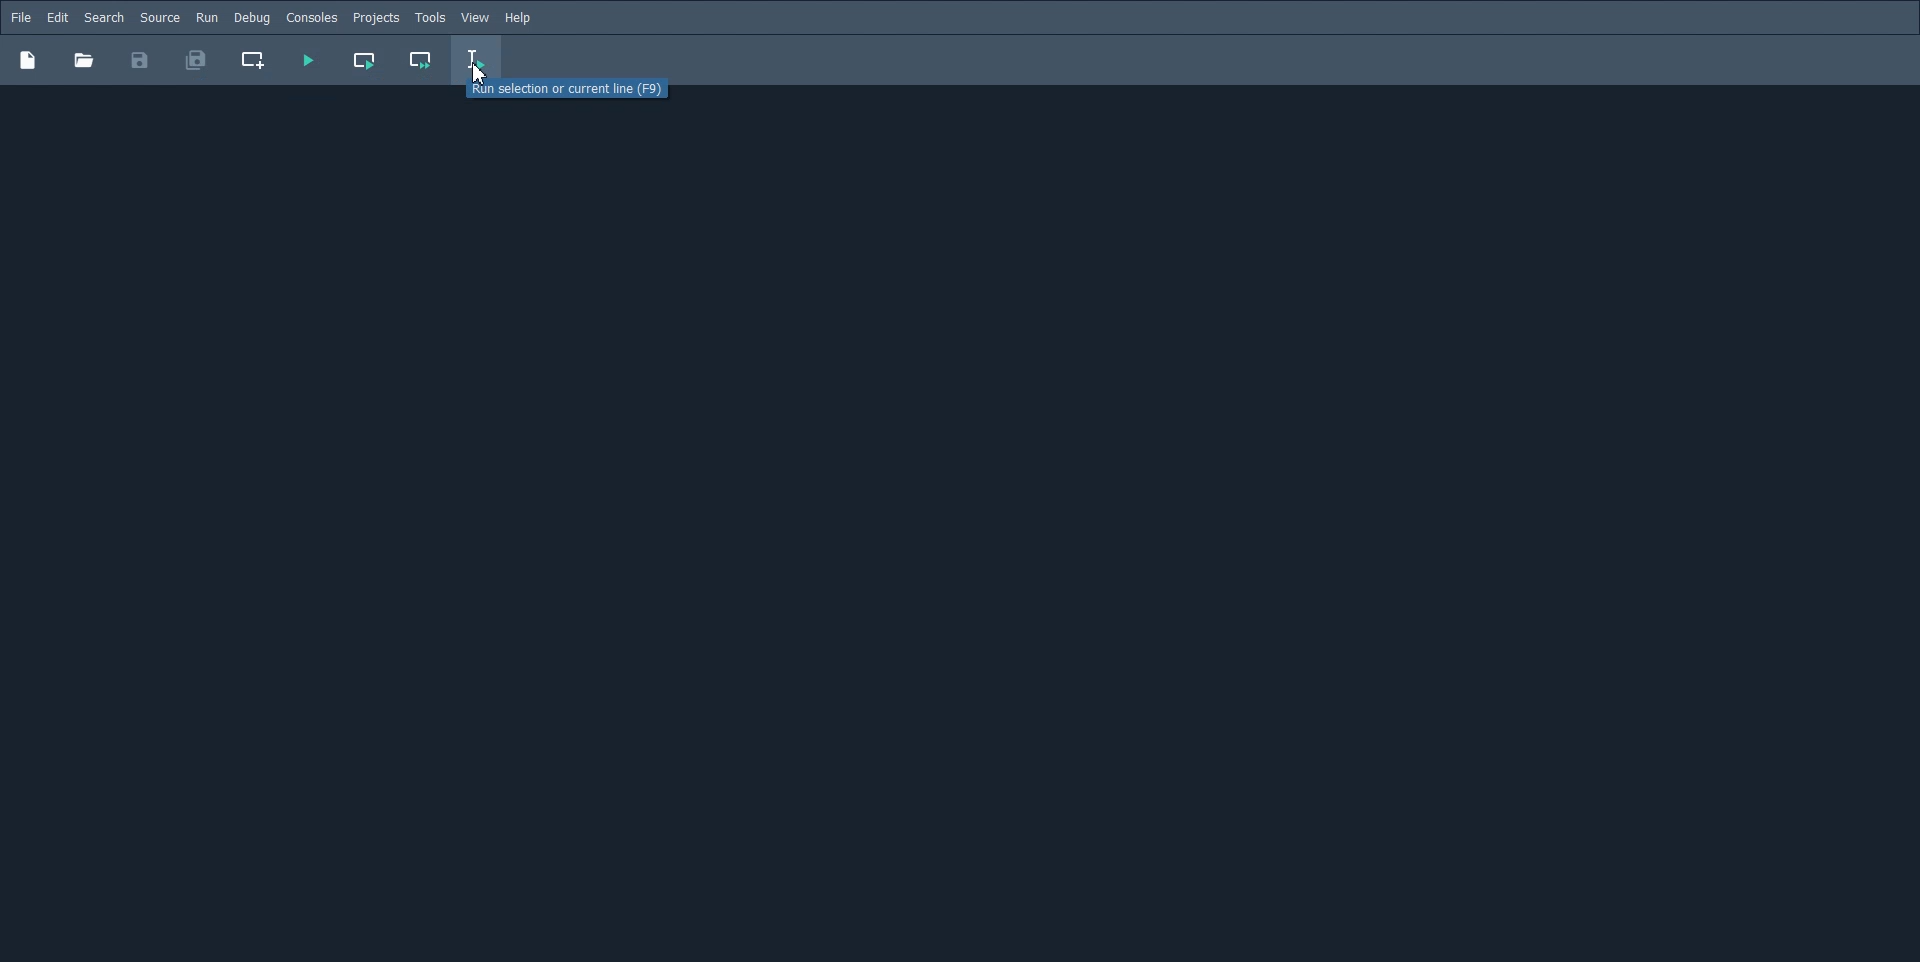 The height and width of the screenshot is (962, 1920). I want to click on Edit, so click(57, 18).